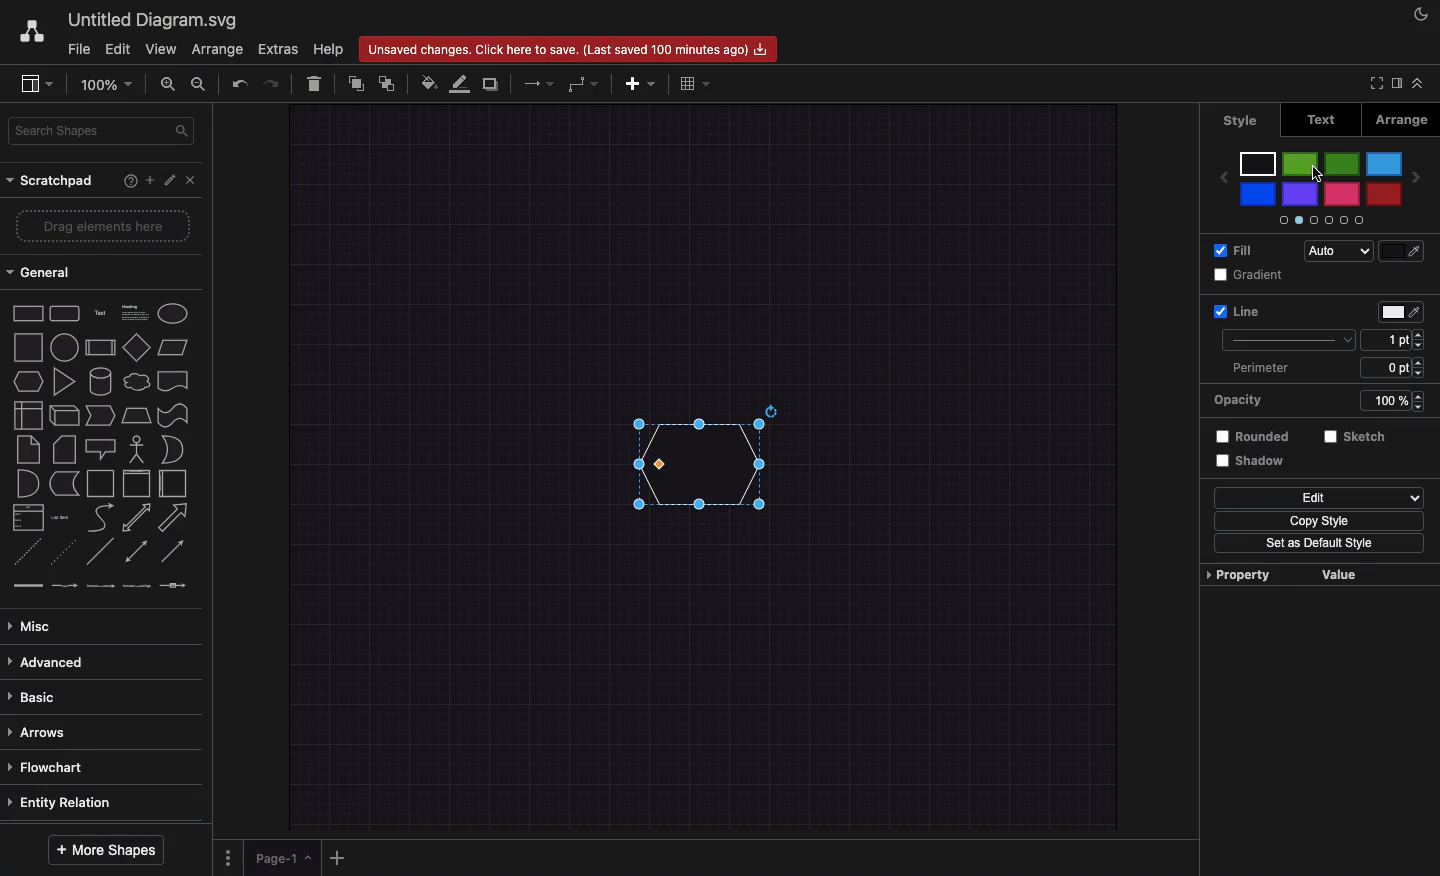 Image resolution: width=1440 pixels, height=876 pixels. Describe the element at coordinates (1319, 496) in the screenshot. I see `Edit` at that location.